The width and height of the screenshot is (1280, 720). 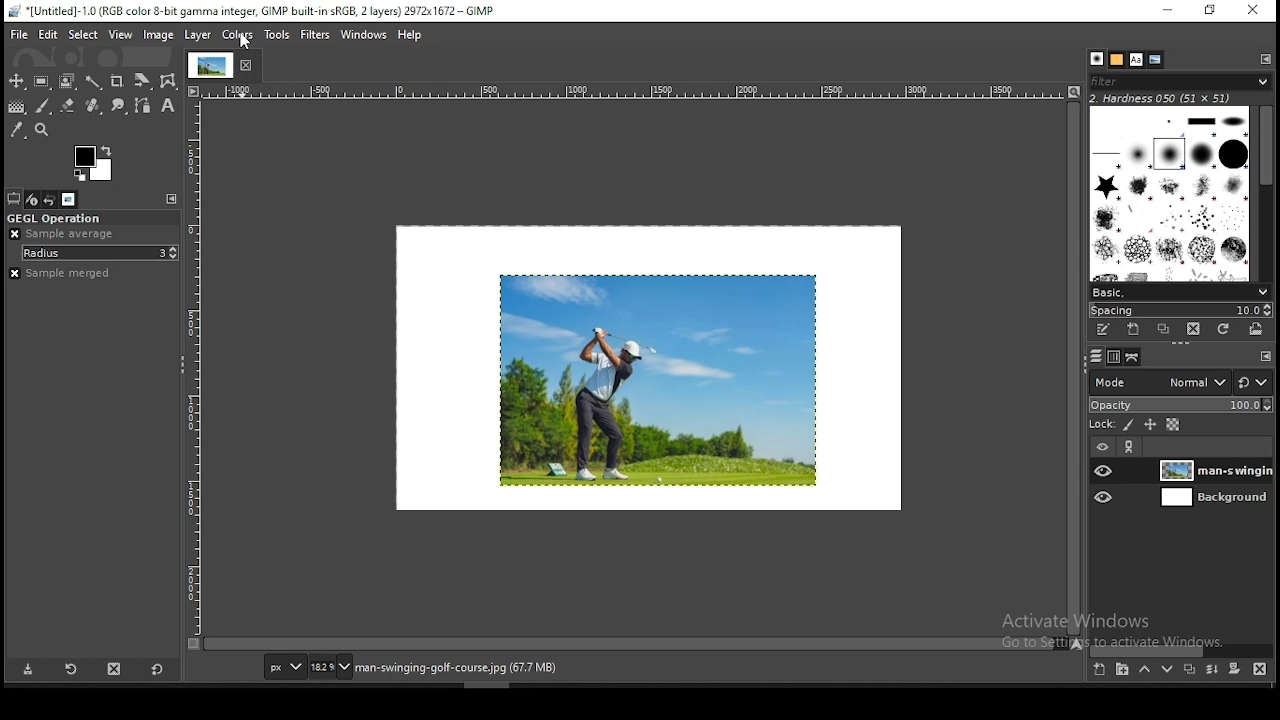 What do you see at coordinates (458, 669) in the screenshot?
I see `man-swinging-golf-course.jpg (67.7 mb)` at bounding box center [458, 669].